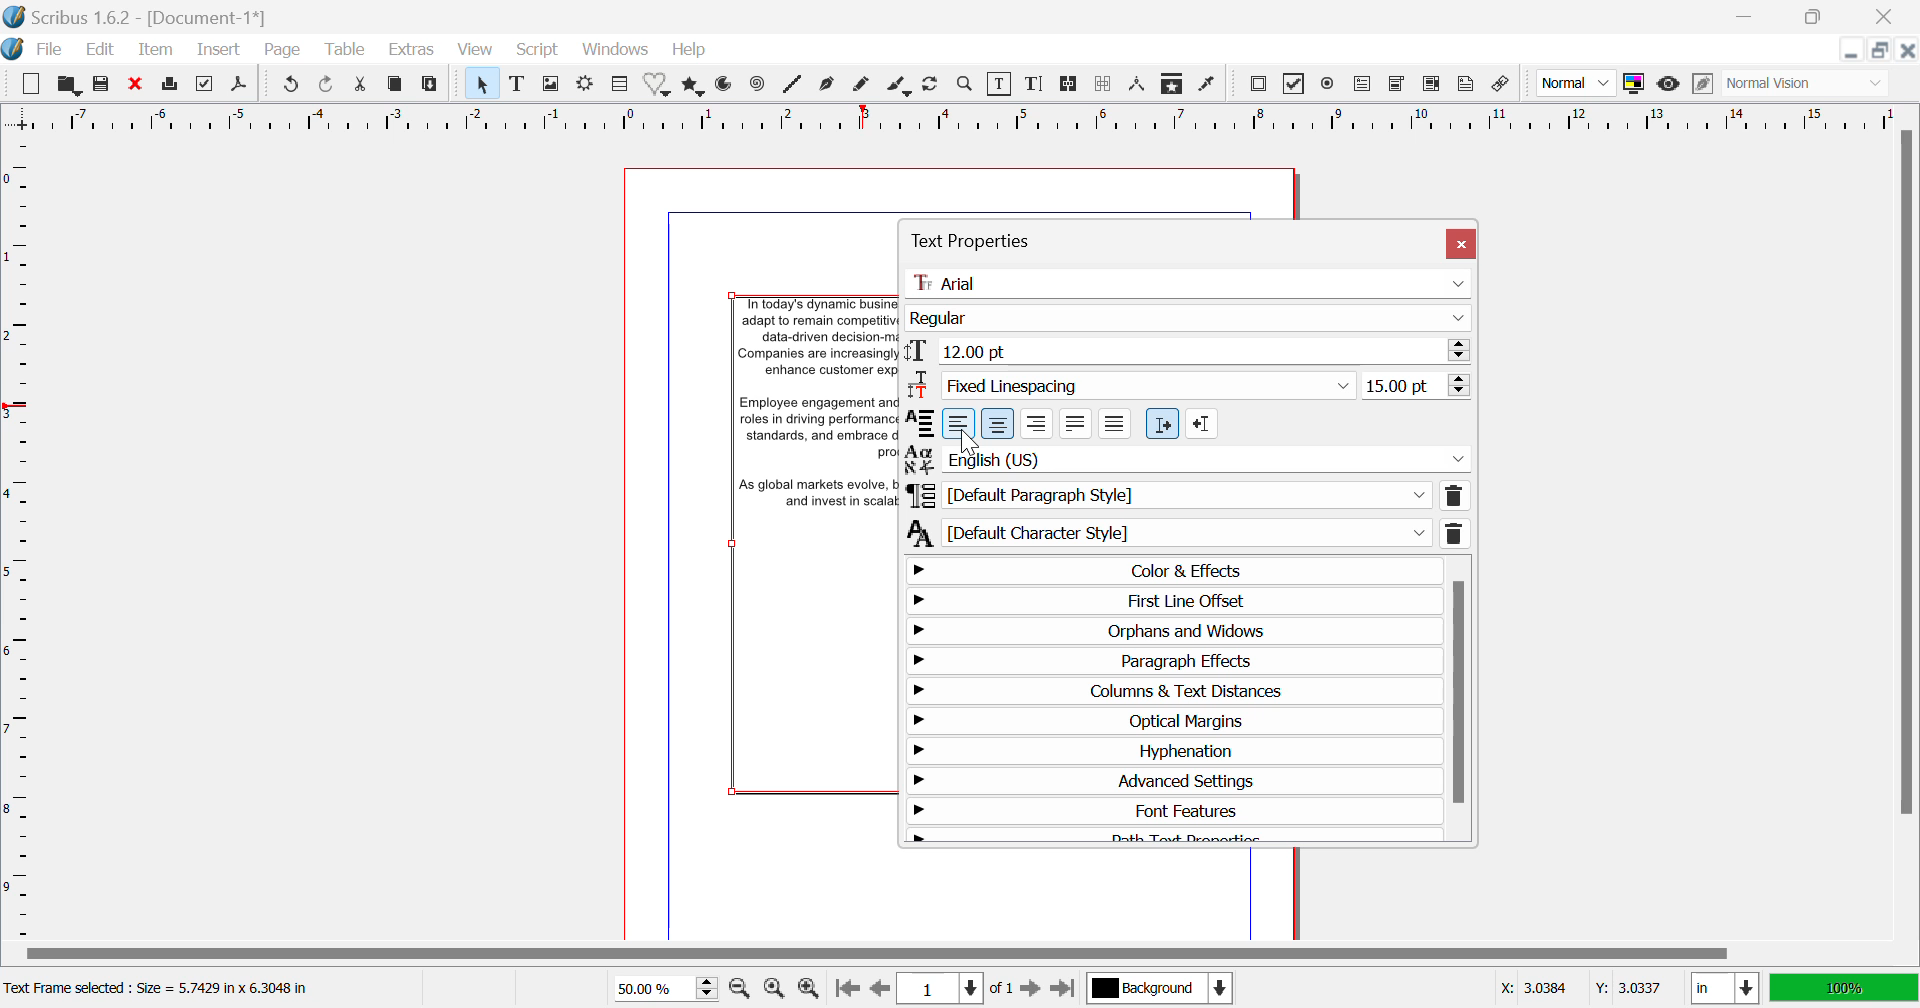  Describe the element at coordinates (1420, 386) in the screenshot. I see `Linespacing Value` at that location.